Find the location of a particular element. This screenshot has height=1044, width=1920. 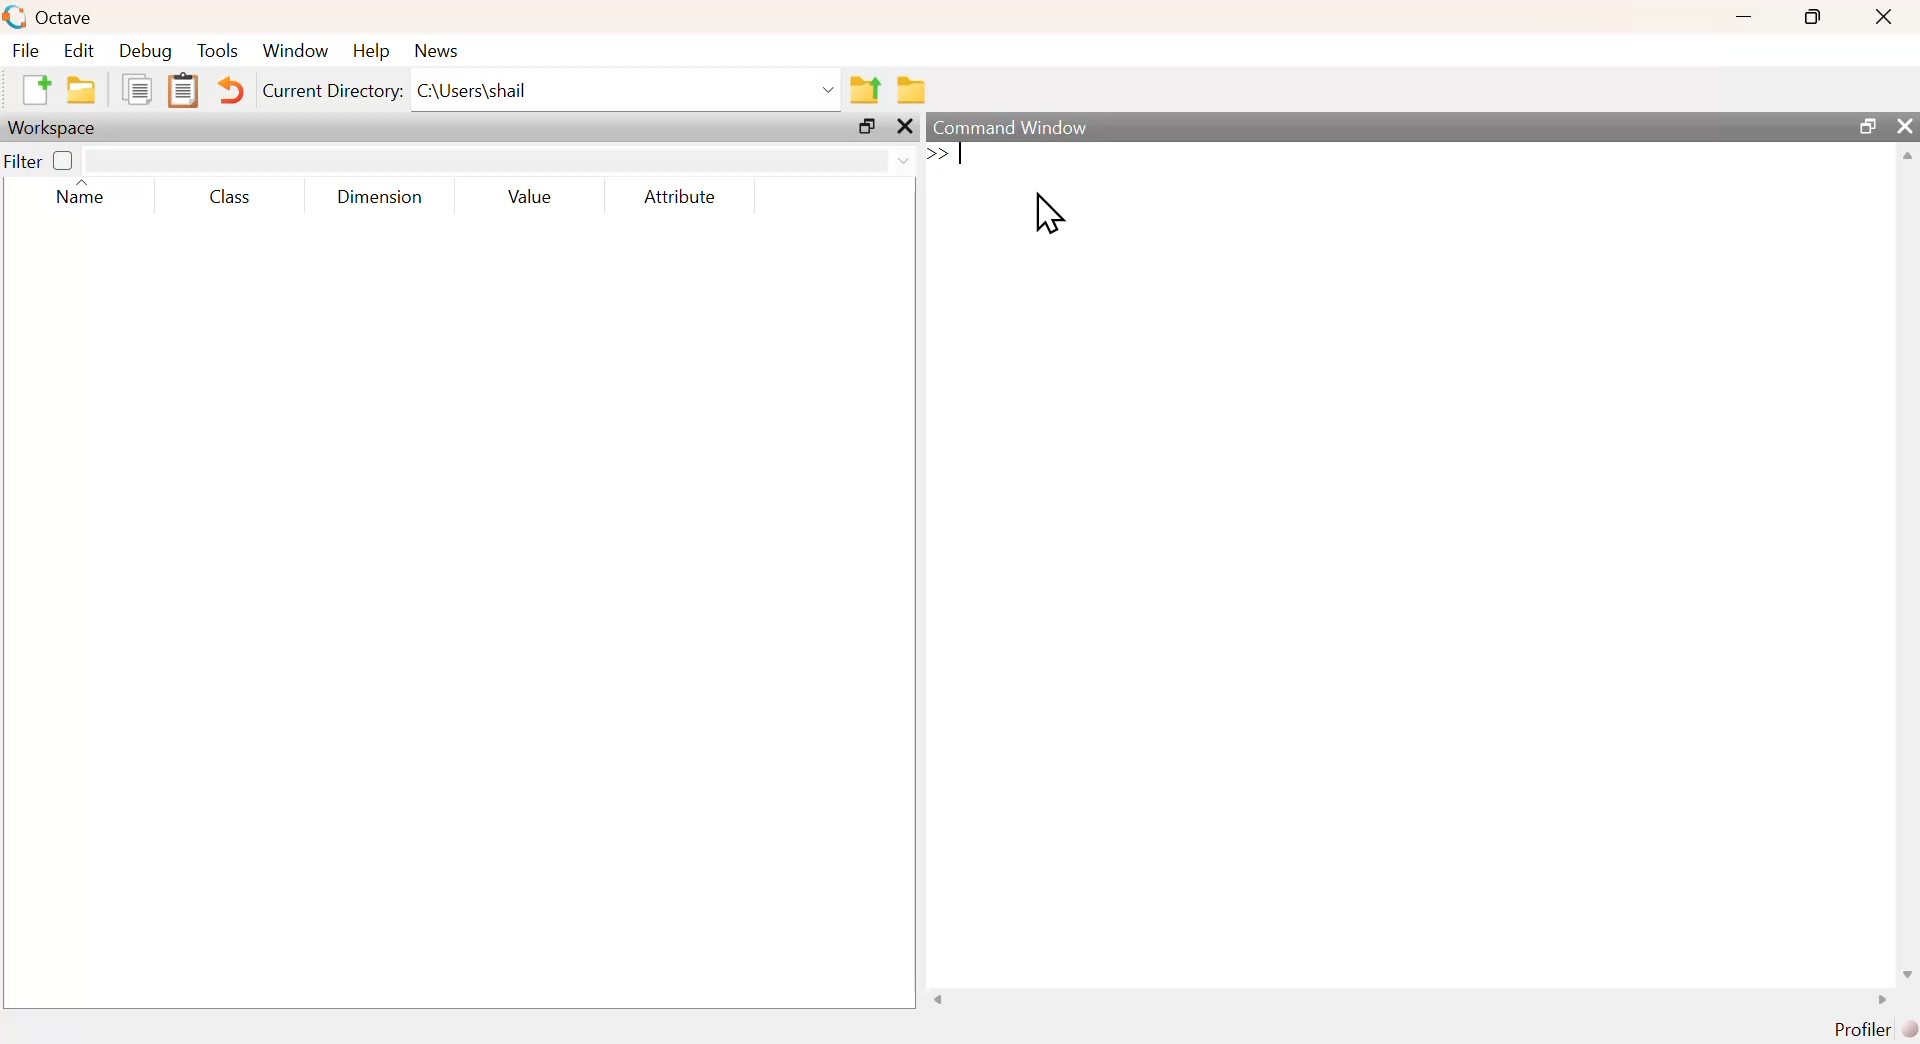

attribute is located at coordinates (679, 198).